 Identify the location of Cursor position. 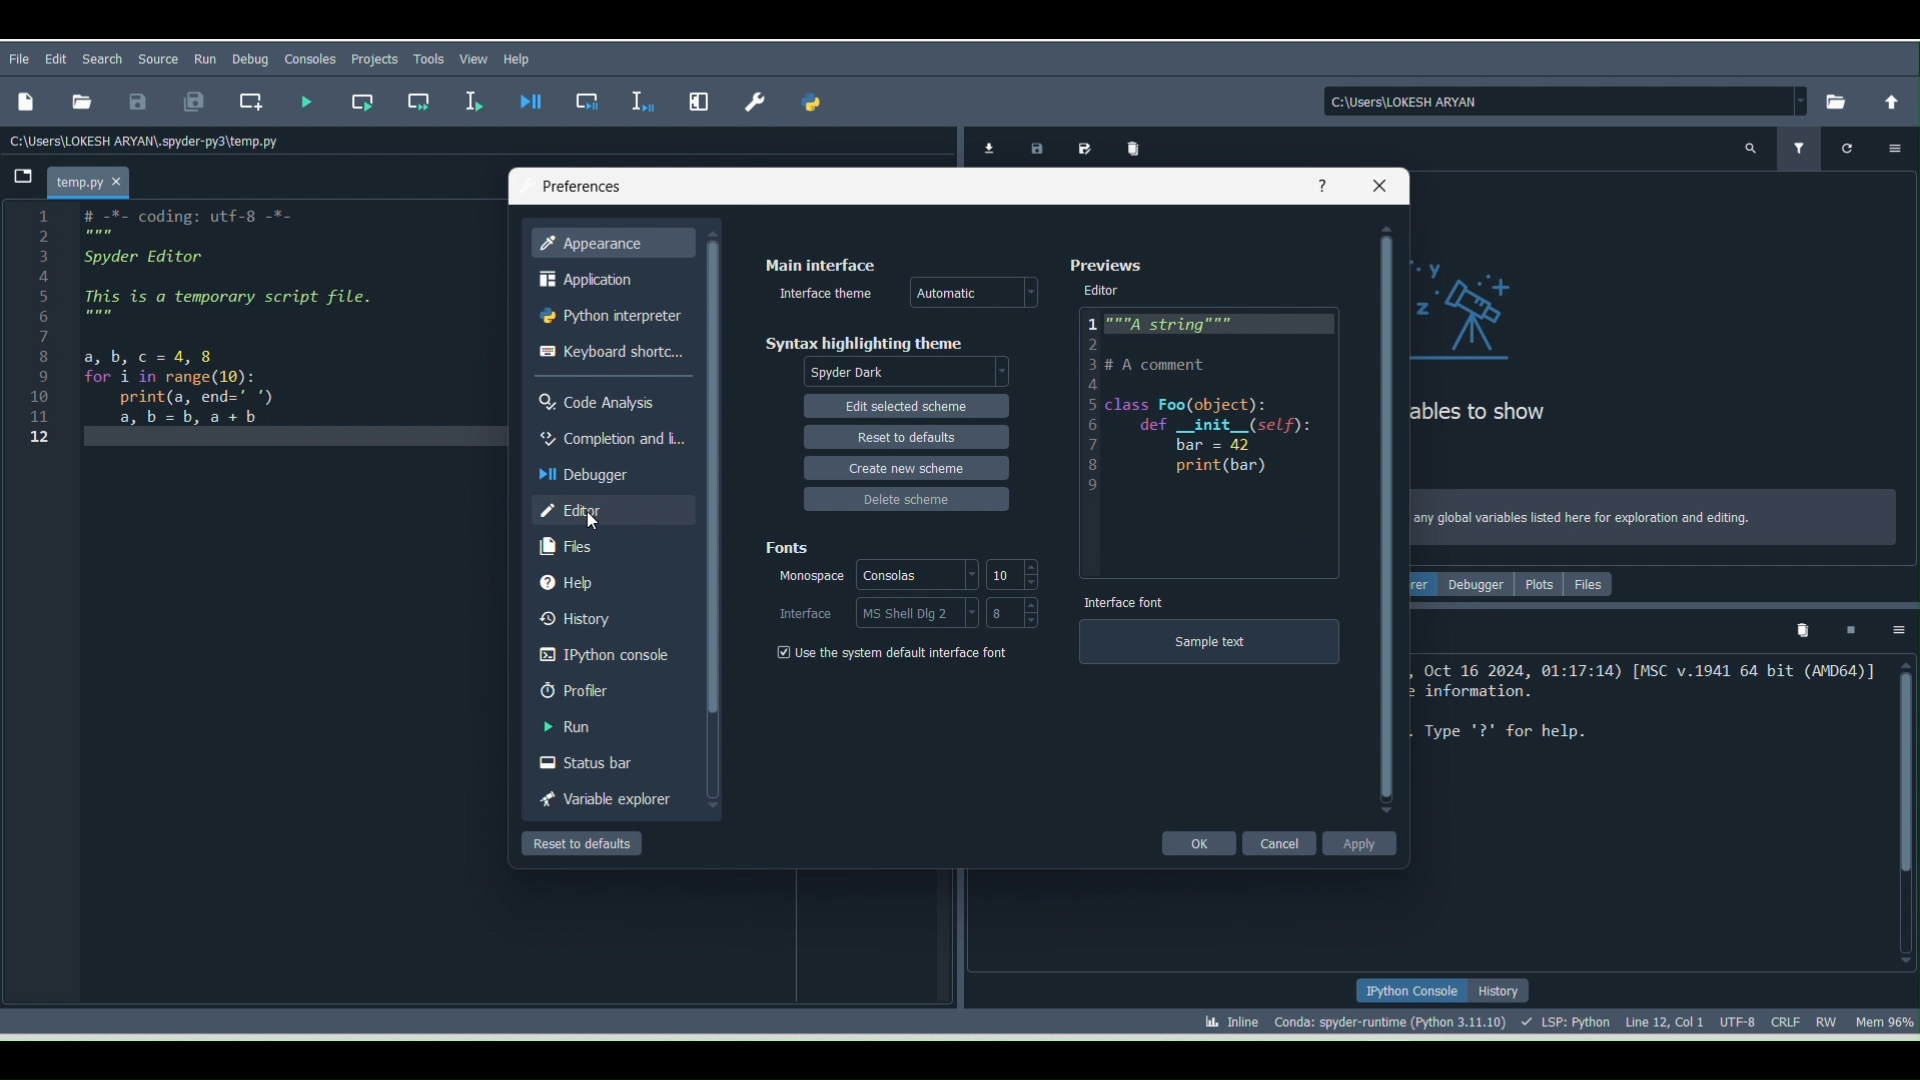
(1664, 1019).